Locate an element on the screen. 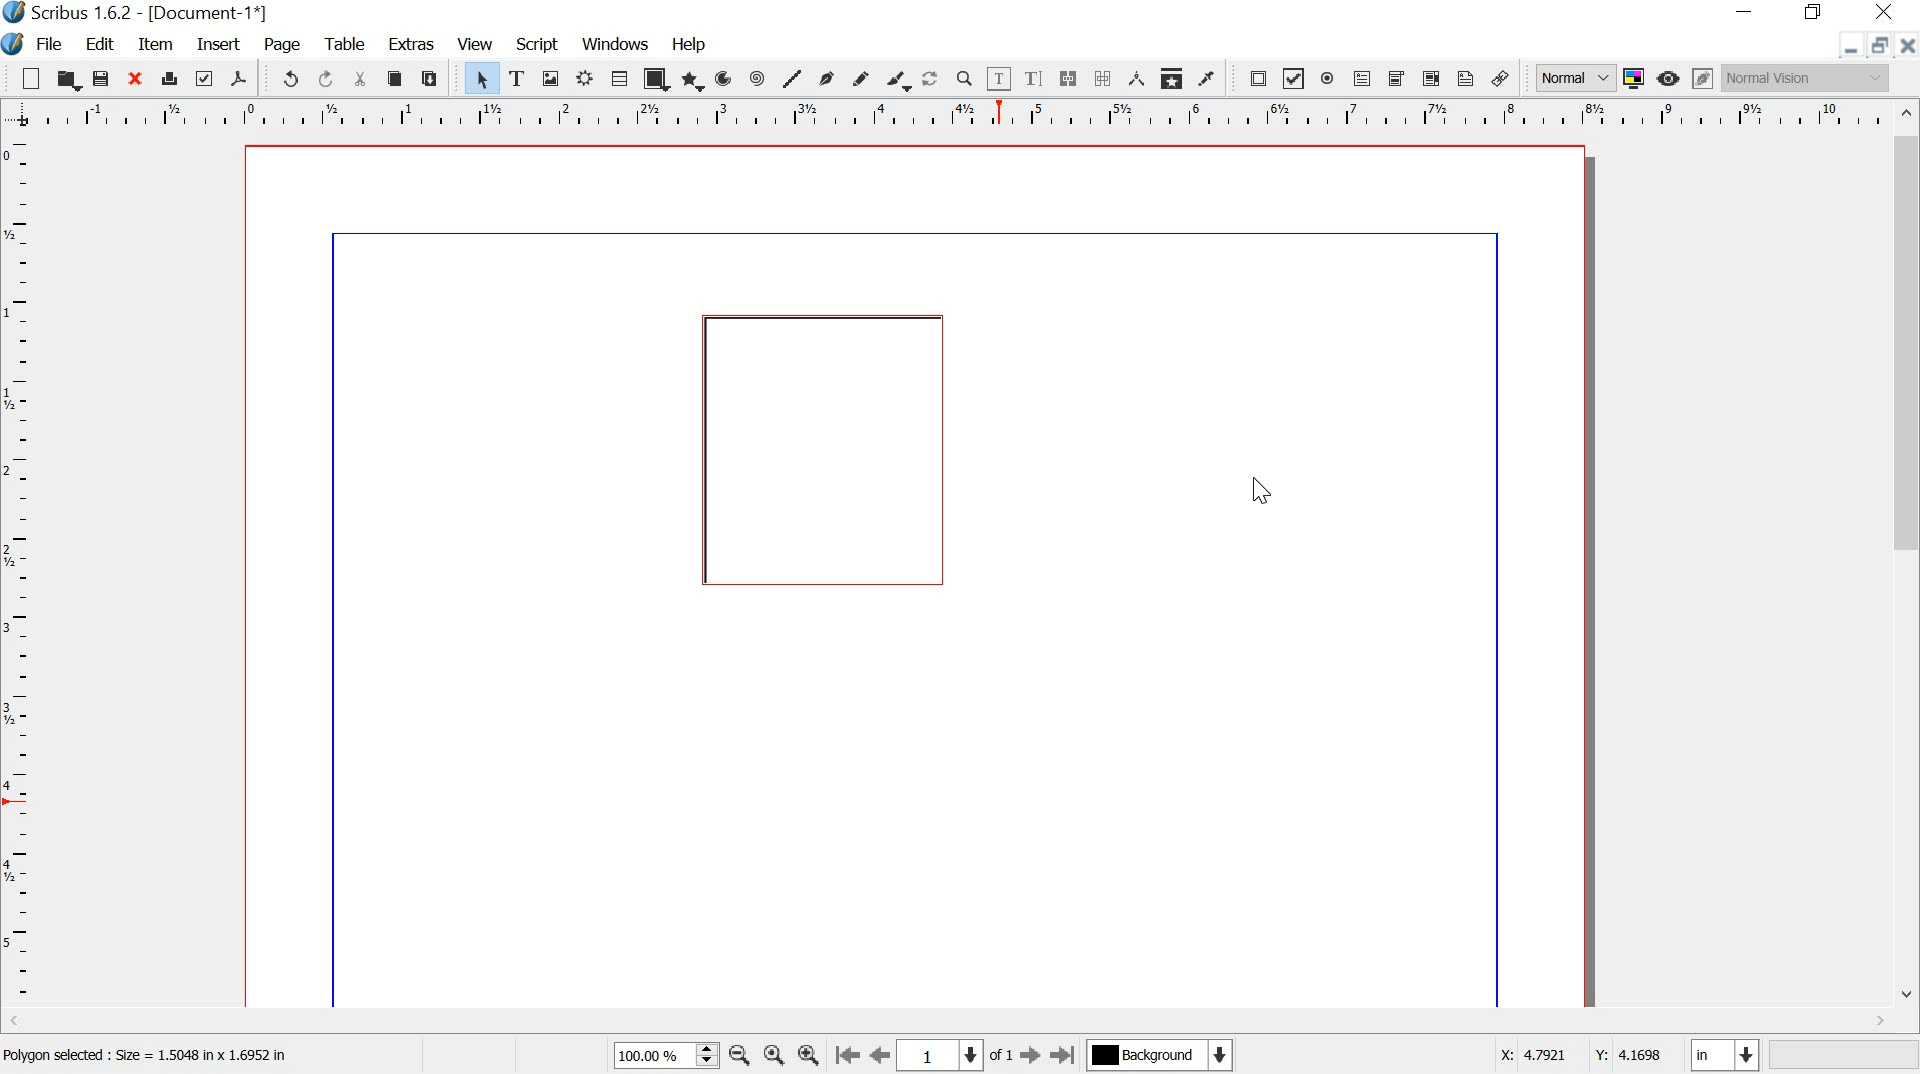  help is located at coordinates (692, 46).